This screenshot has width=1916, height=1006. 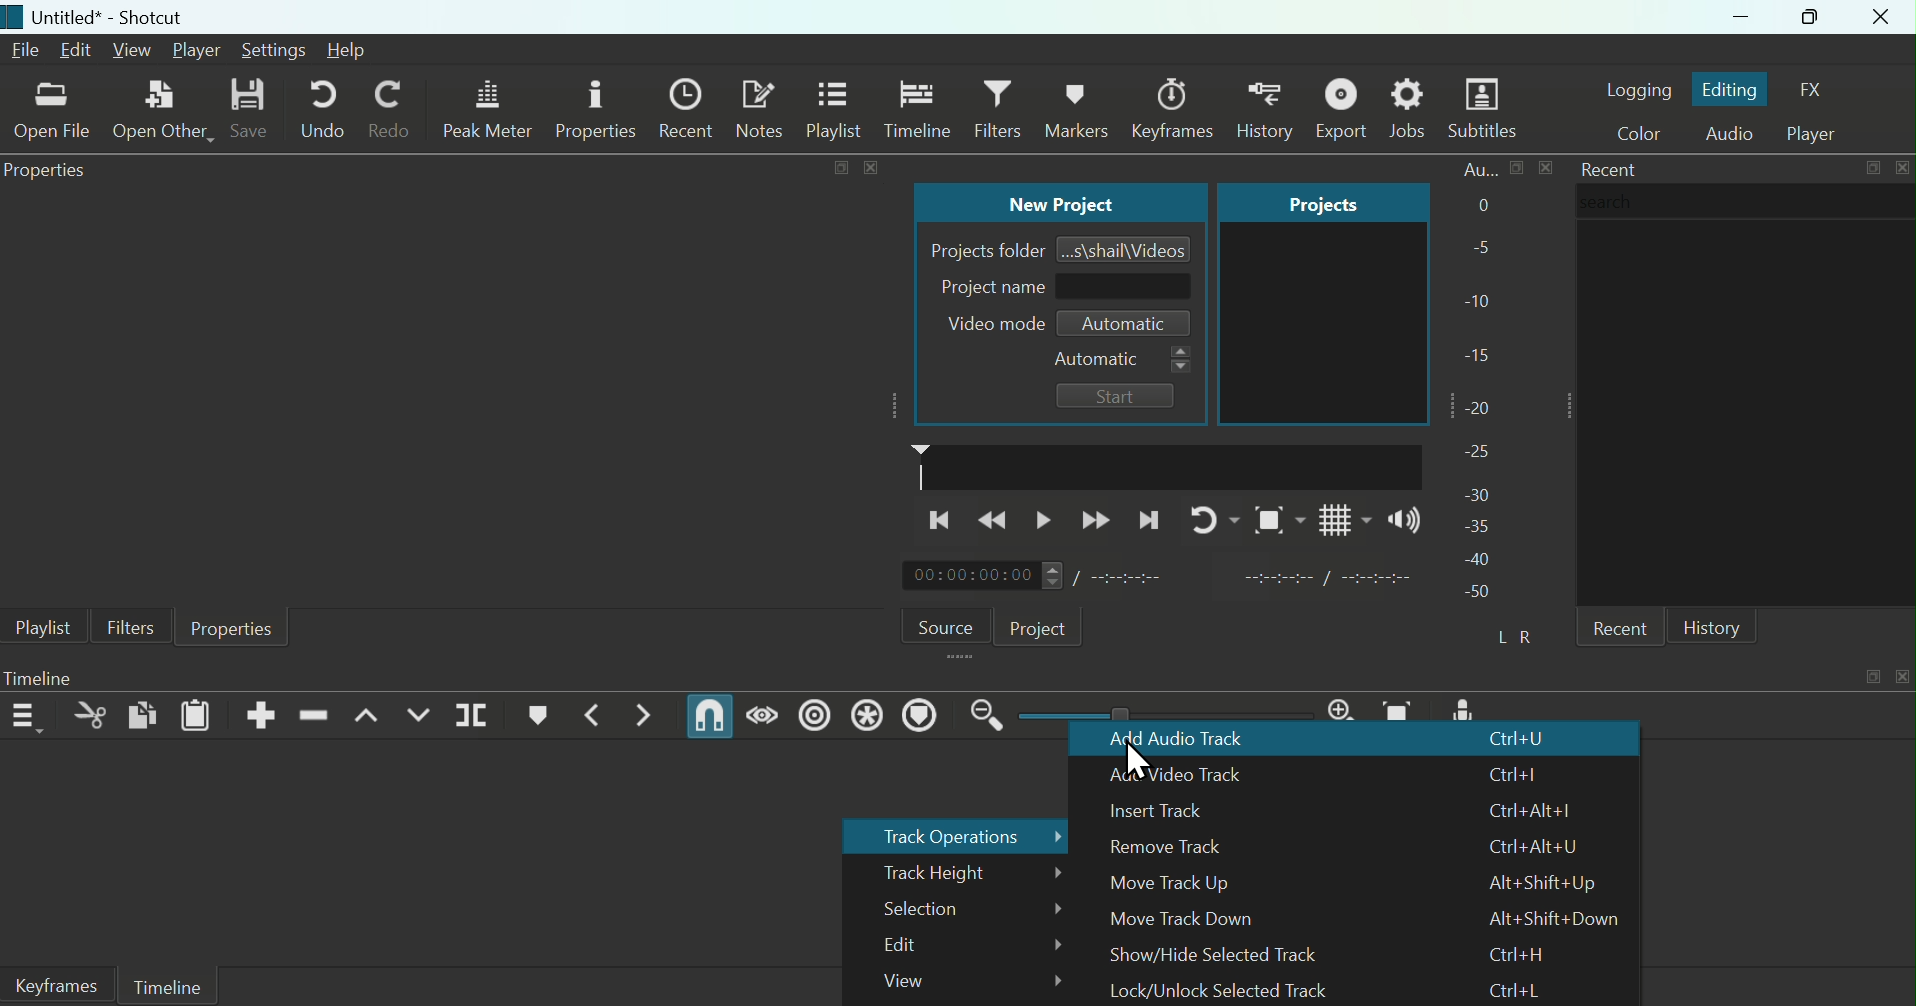 I want to click on Save, so click(x=248, y=111).